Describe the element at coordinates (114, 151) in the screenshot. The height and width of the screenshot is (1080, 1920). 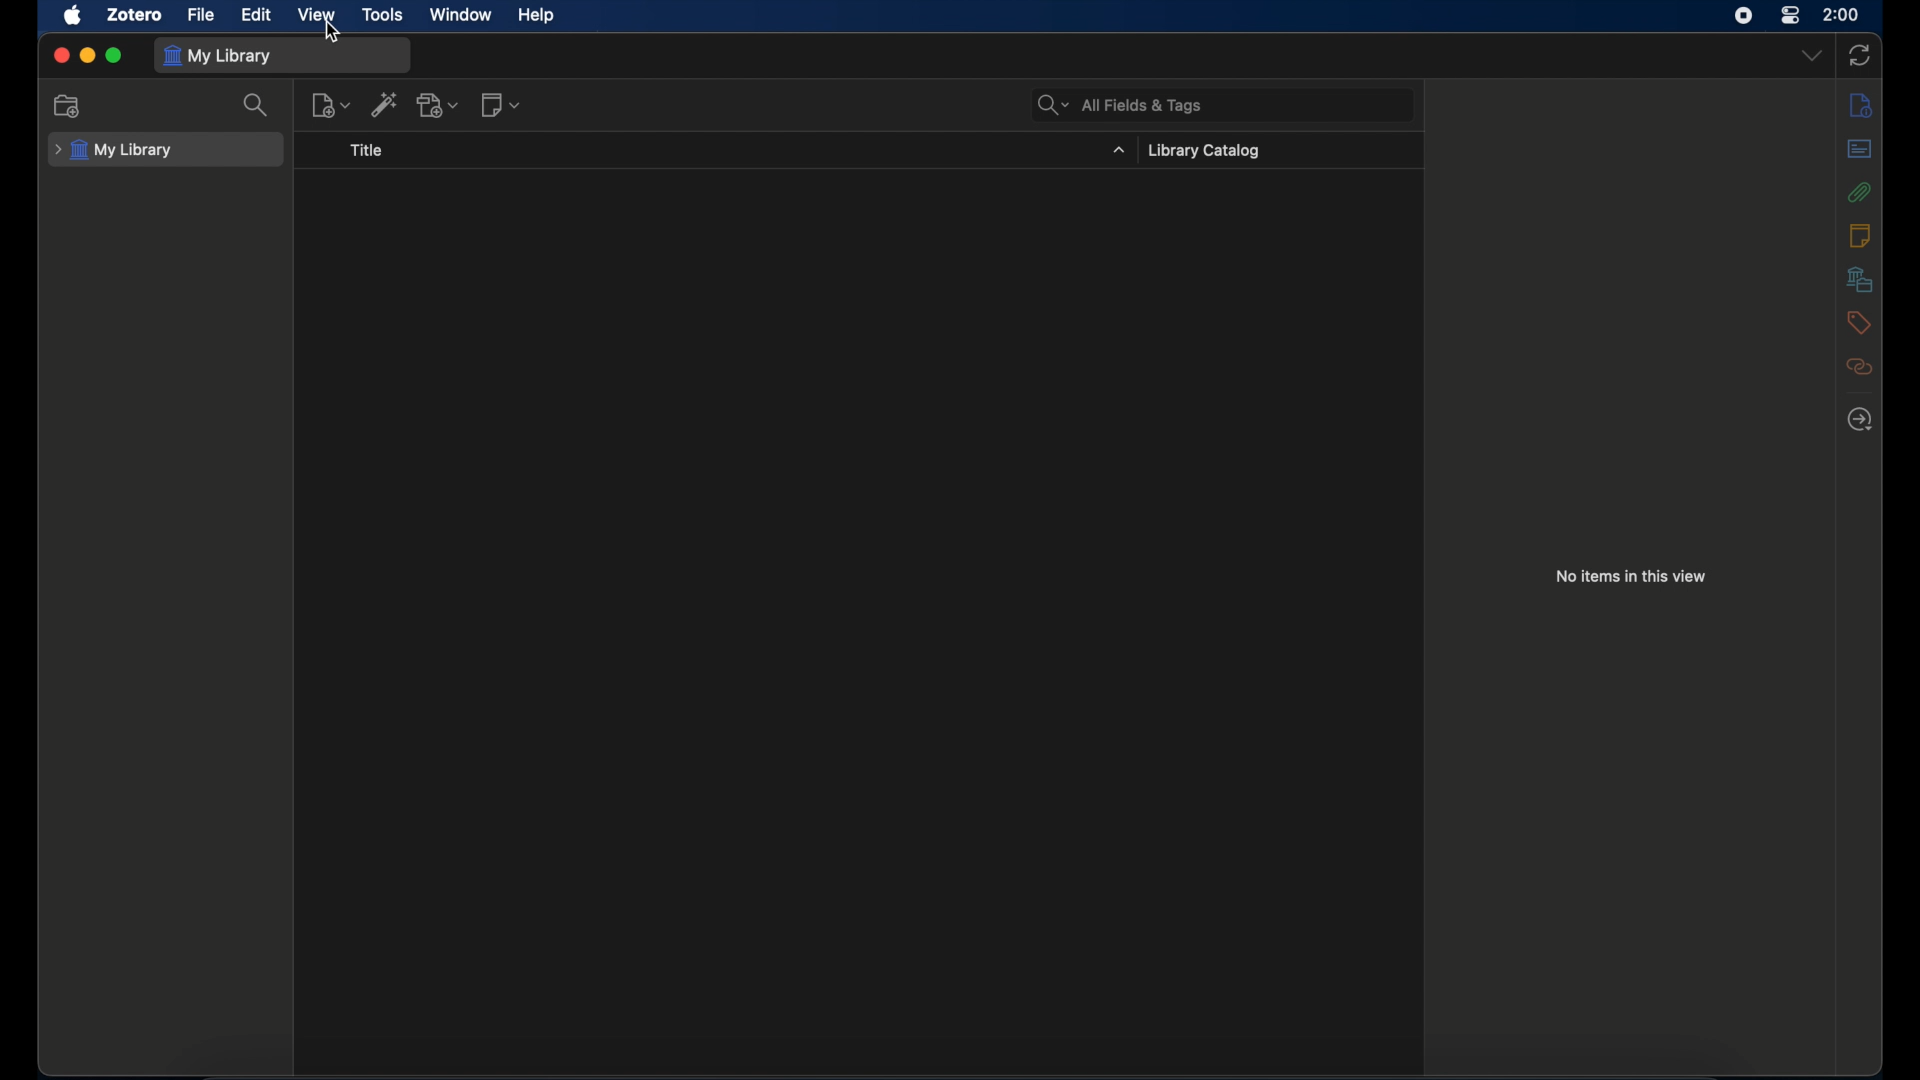
I see `my library` at that location.